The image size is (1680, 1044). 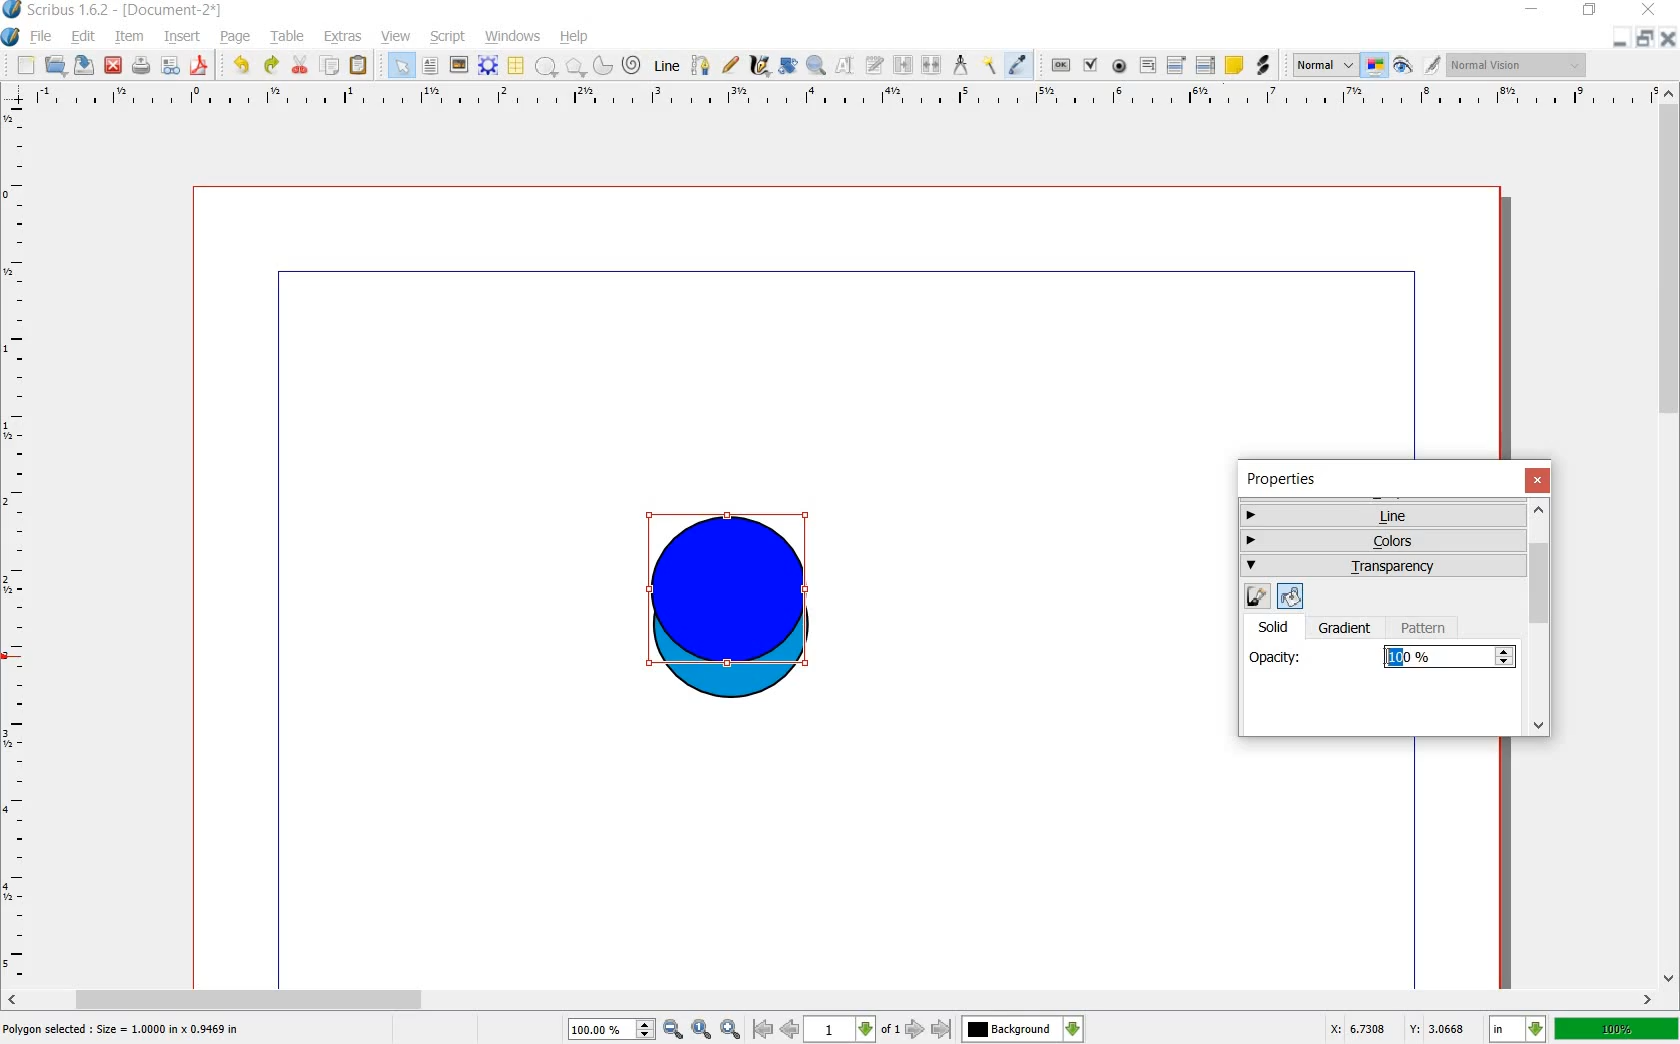 I want to click on save, so click(x=84, y=65).